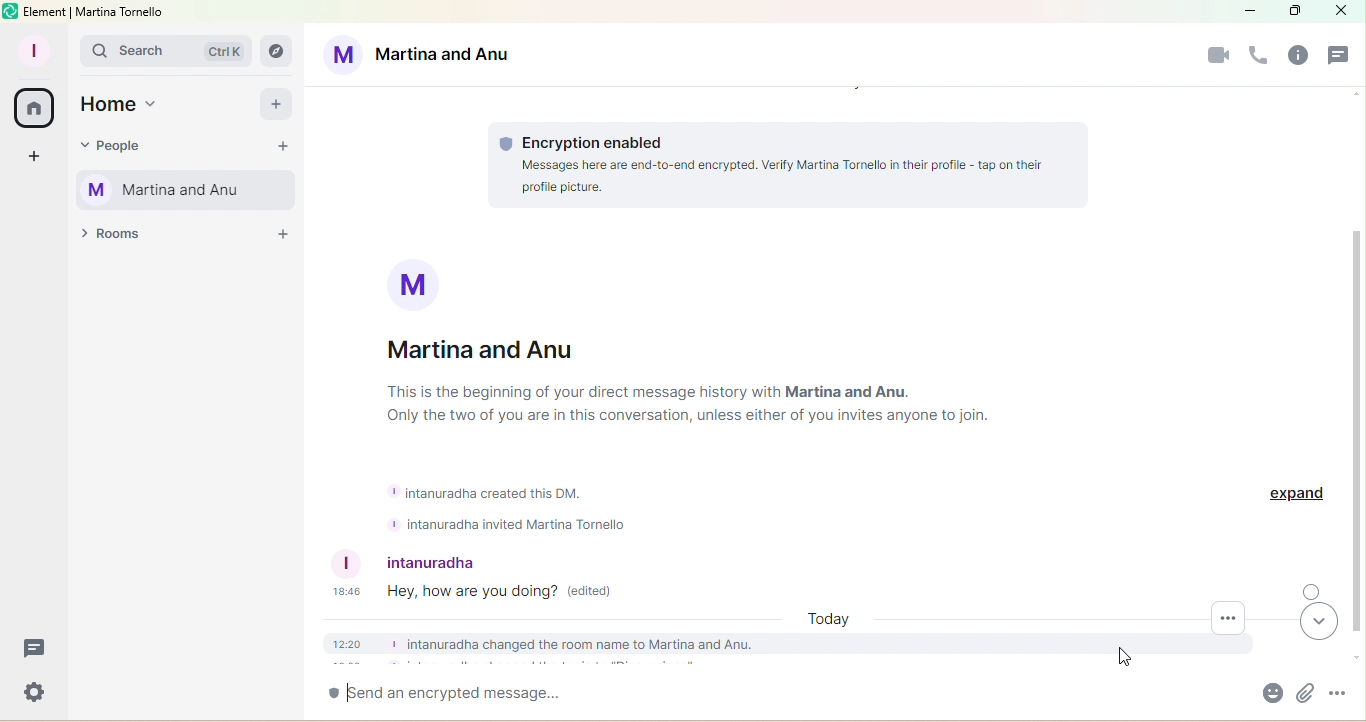 The height and width of the screenshot is (722, 1366). What do you see at coordinates (1304, 696) in the screenshot?
I see `Attachment` at bounding box center [1304, 696].